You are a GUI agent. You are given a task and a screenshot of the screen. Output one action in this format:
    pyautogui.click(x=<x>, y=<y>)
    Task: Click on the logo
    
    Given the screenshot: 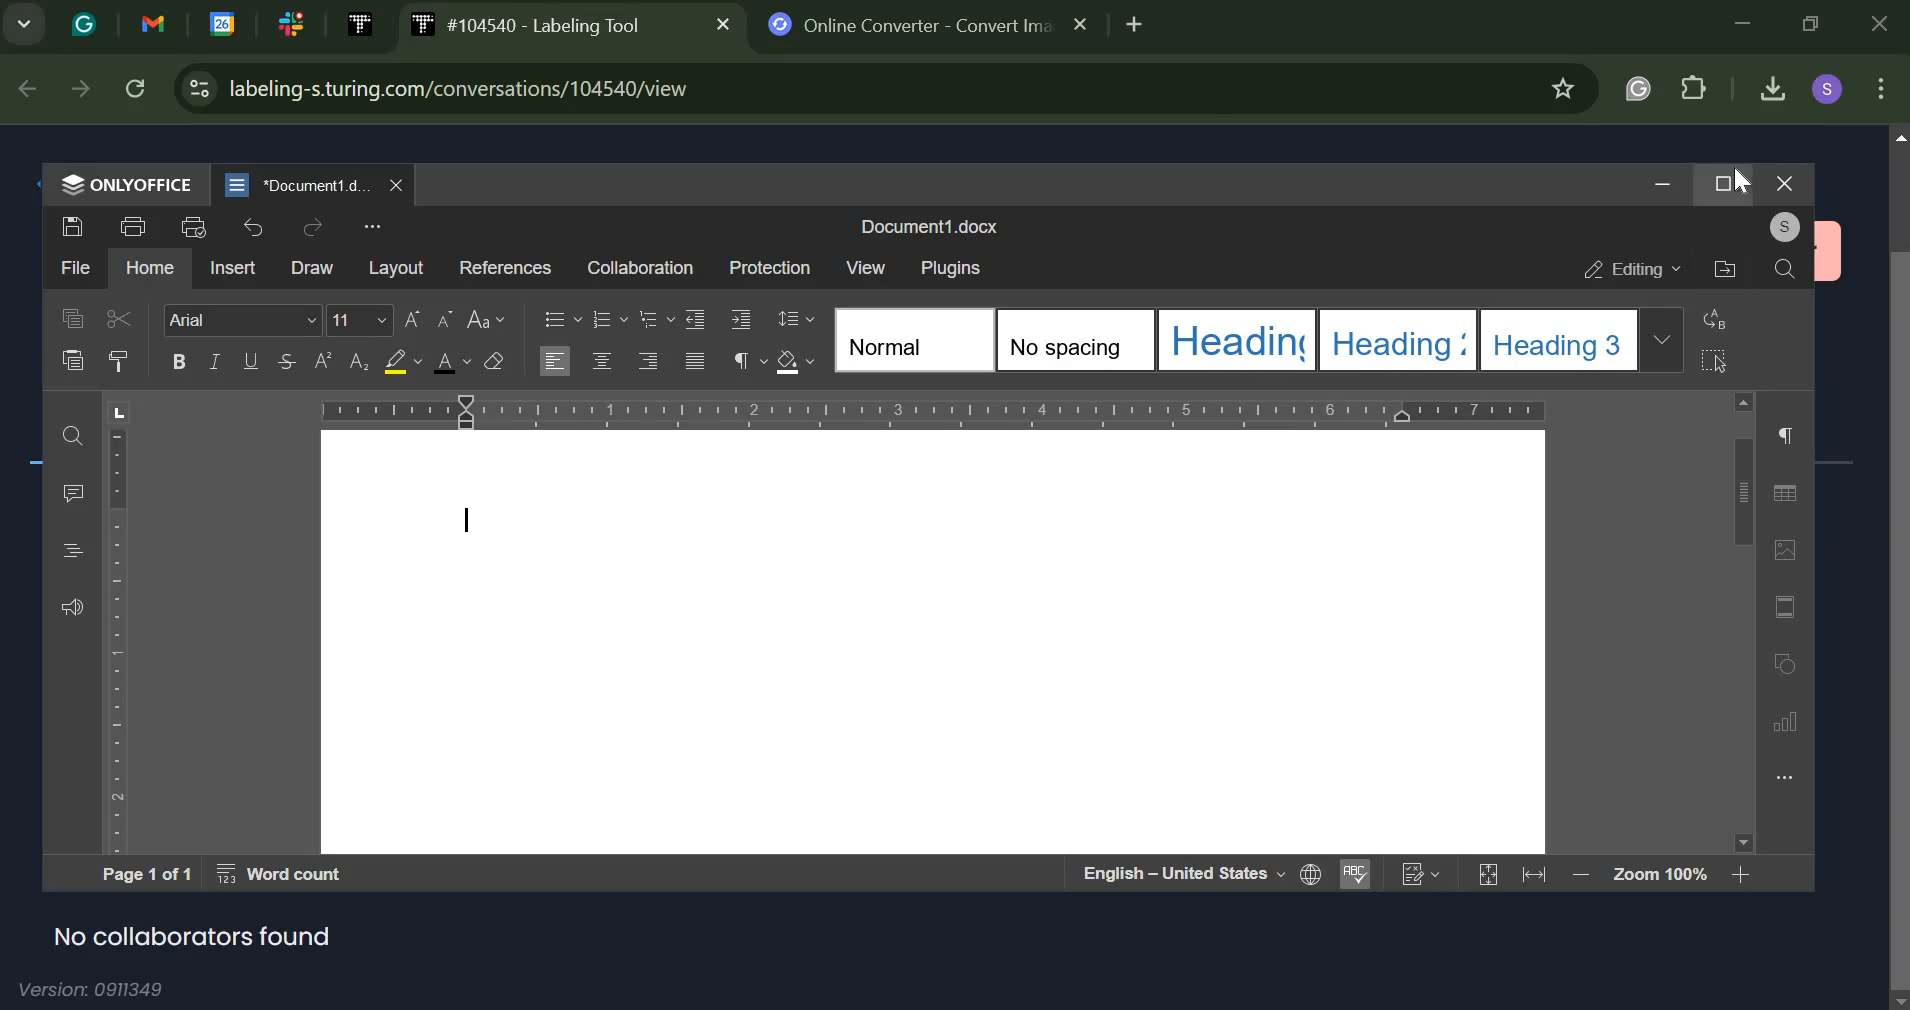 What is the action you would take?
    pyautogui.click(x=224, y=23)
    